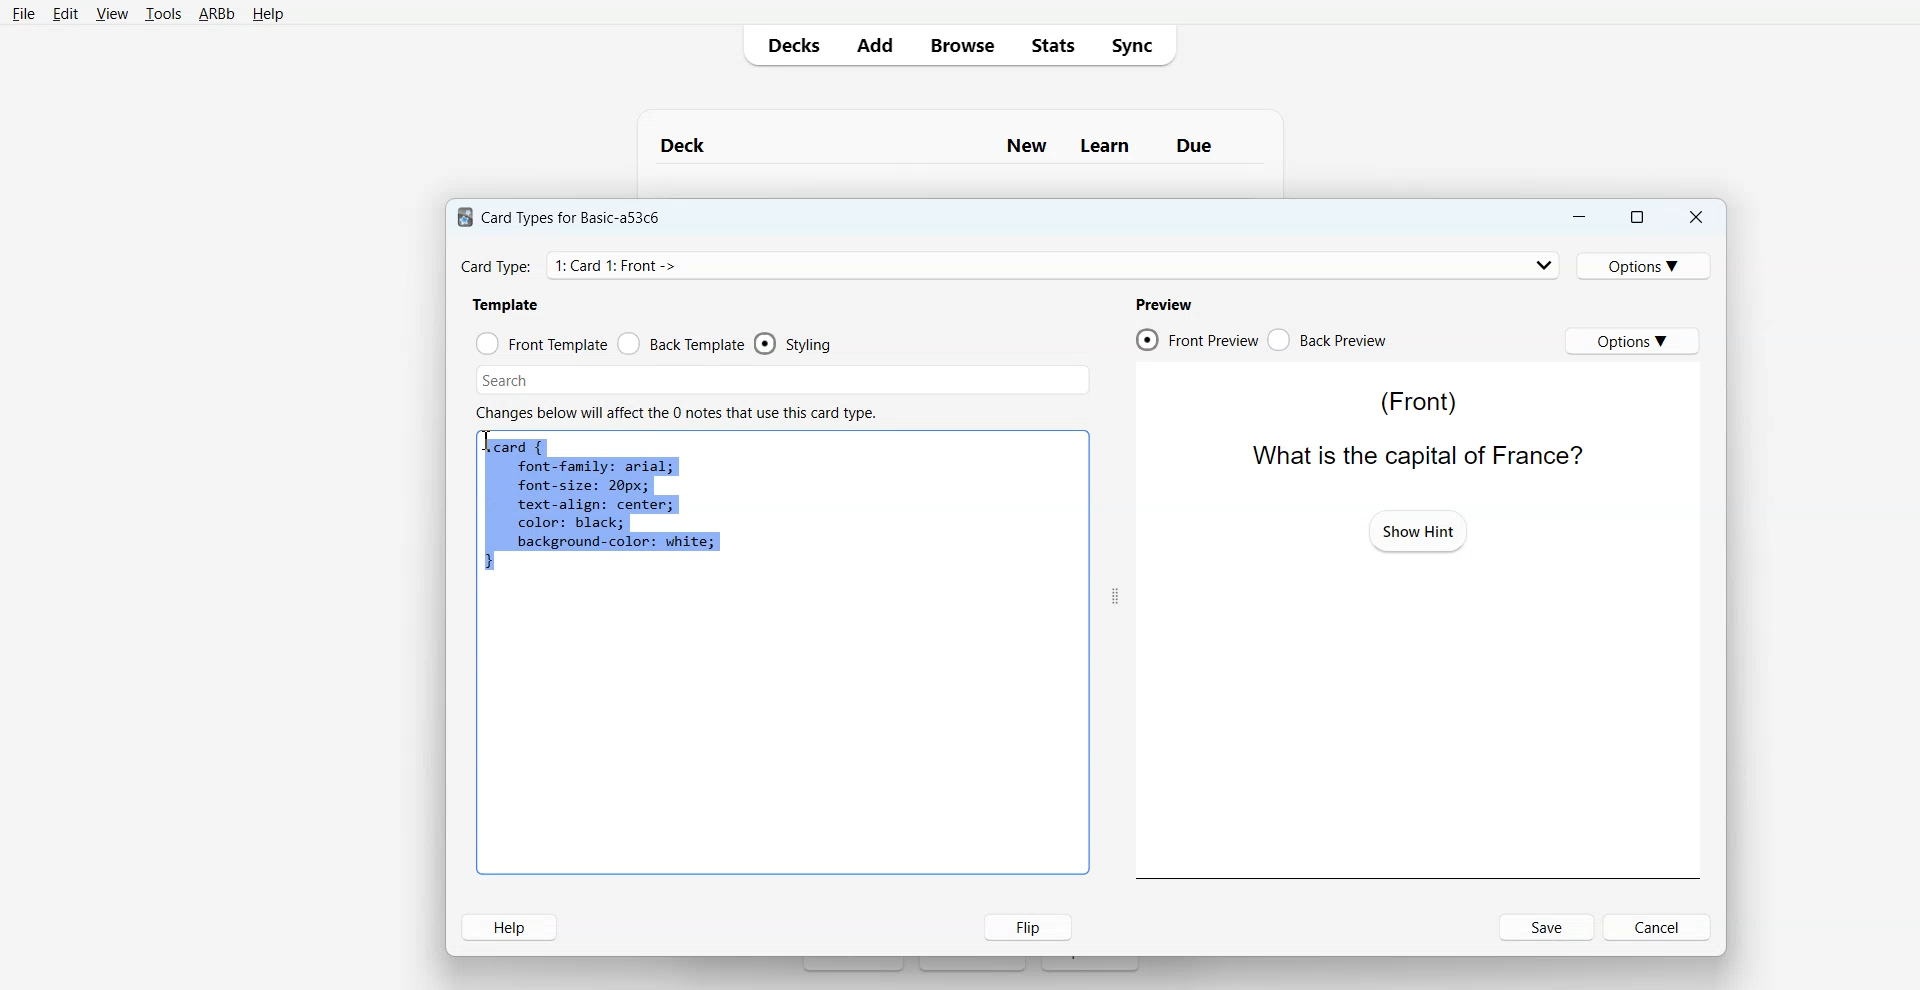  What do you see at coordinates (1138, 44) in the screenshot?
I see `Sync` at bounding box center [1138, 44].